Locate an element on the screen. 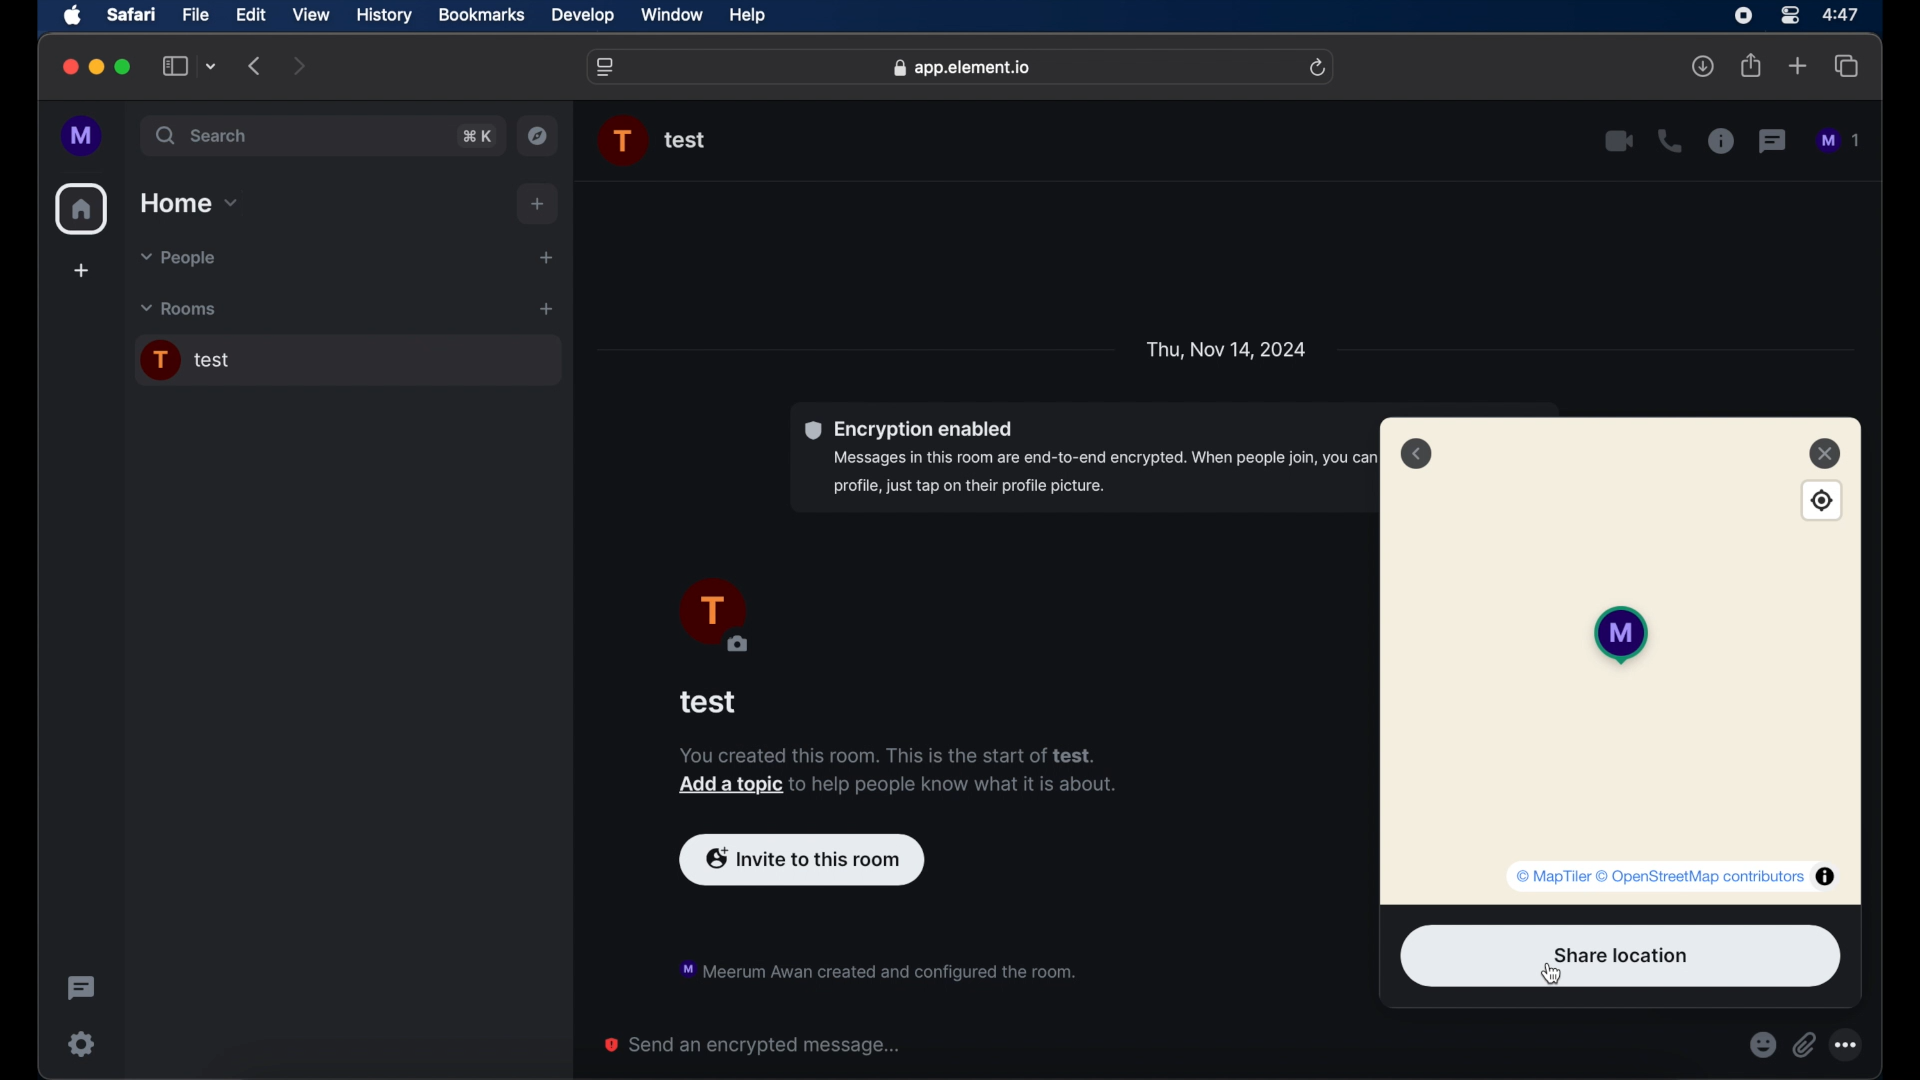 Image resolution: width=1920 pixels, height=1080 pixels. share is located at coordinates (1750, 66).